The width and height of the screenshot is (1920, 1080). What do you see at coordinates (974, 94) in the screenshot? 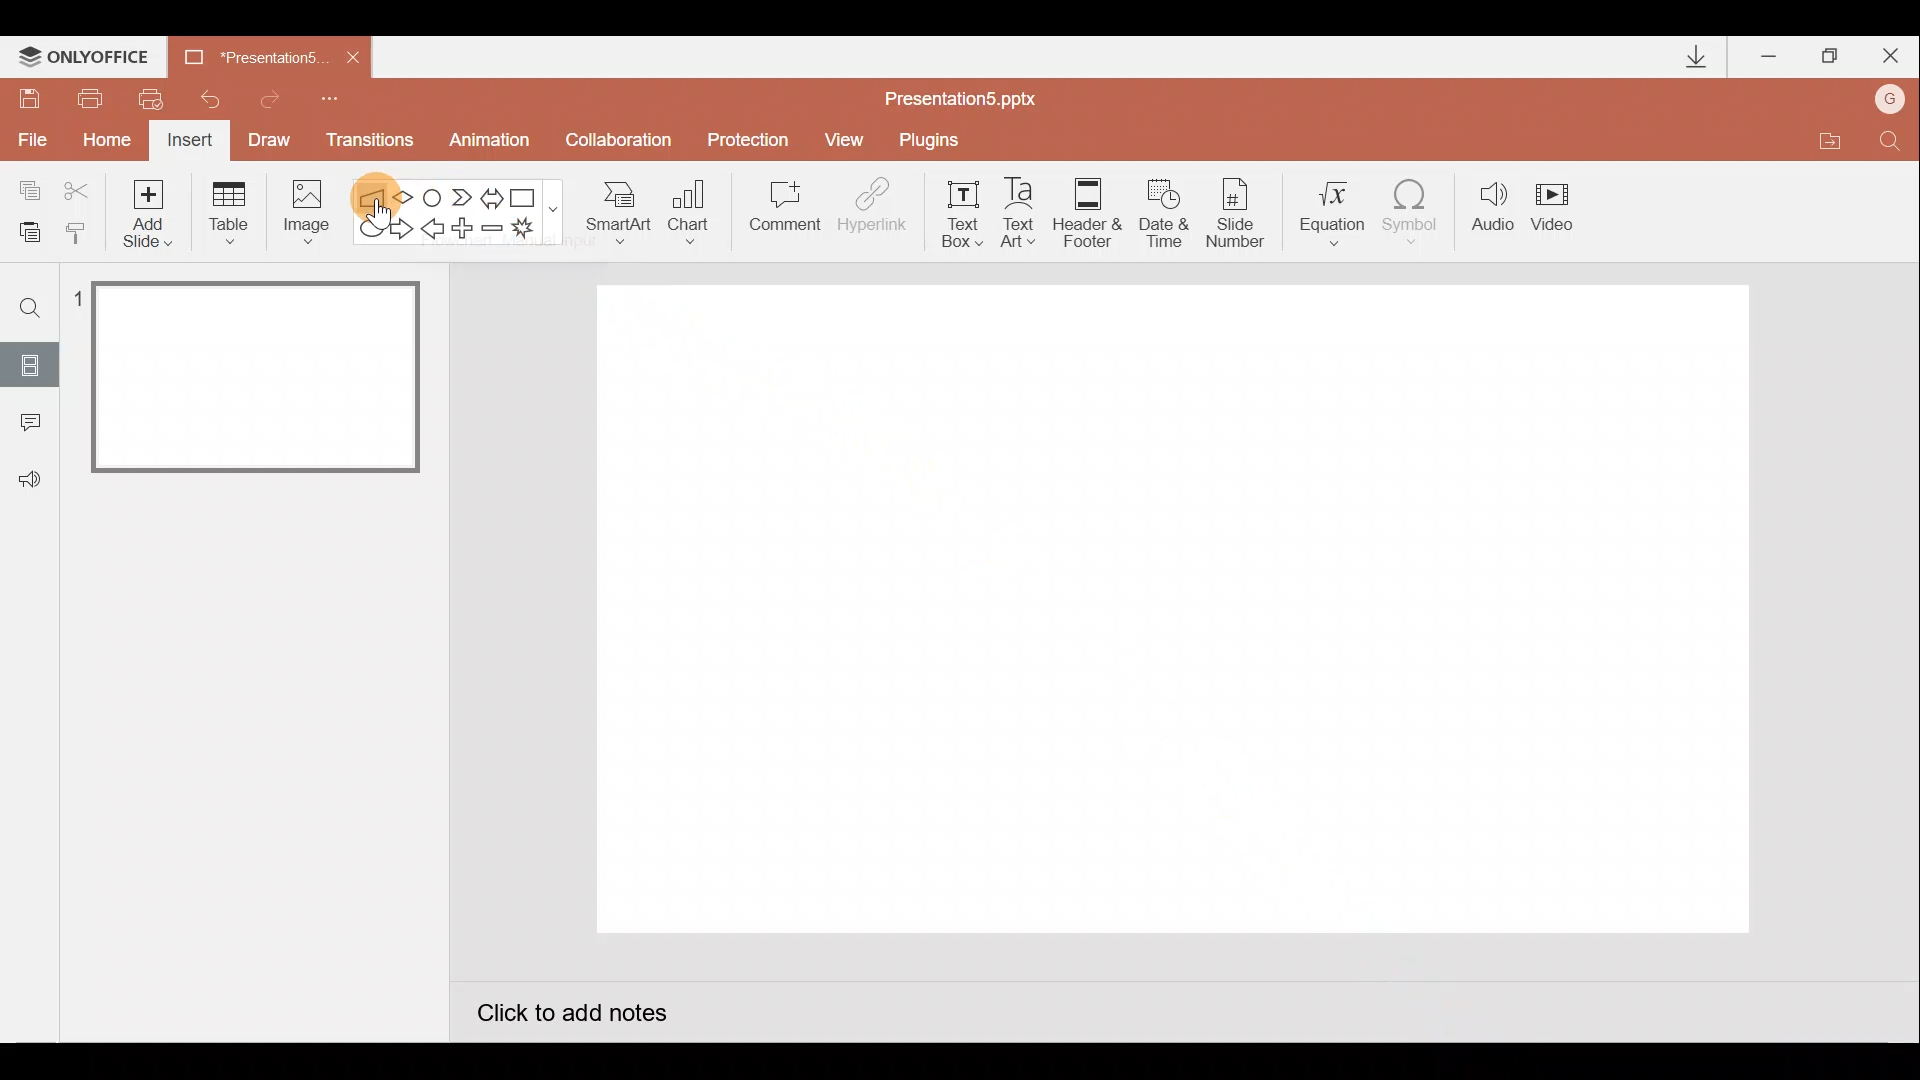
I see `Presentation5.pptx` at bounding box center [974, 94].